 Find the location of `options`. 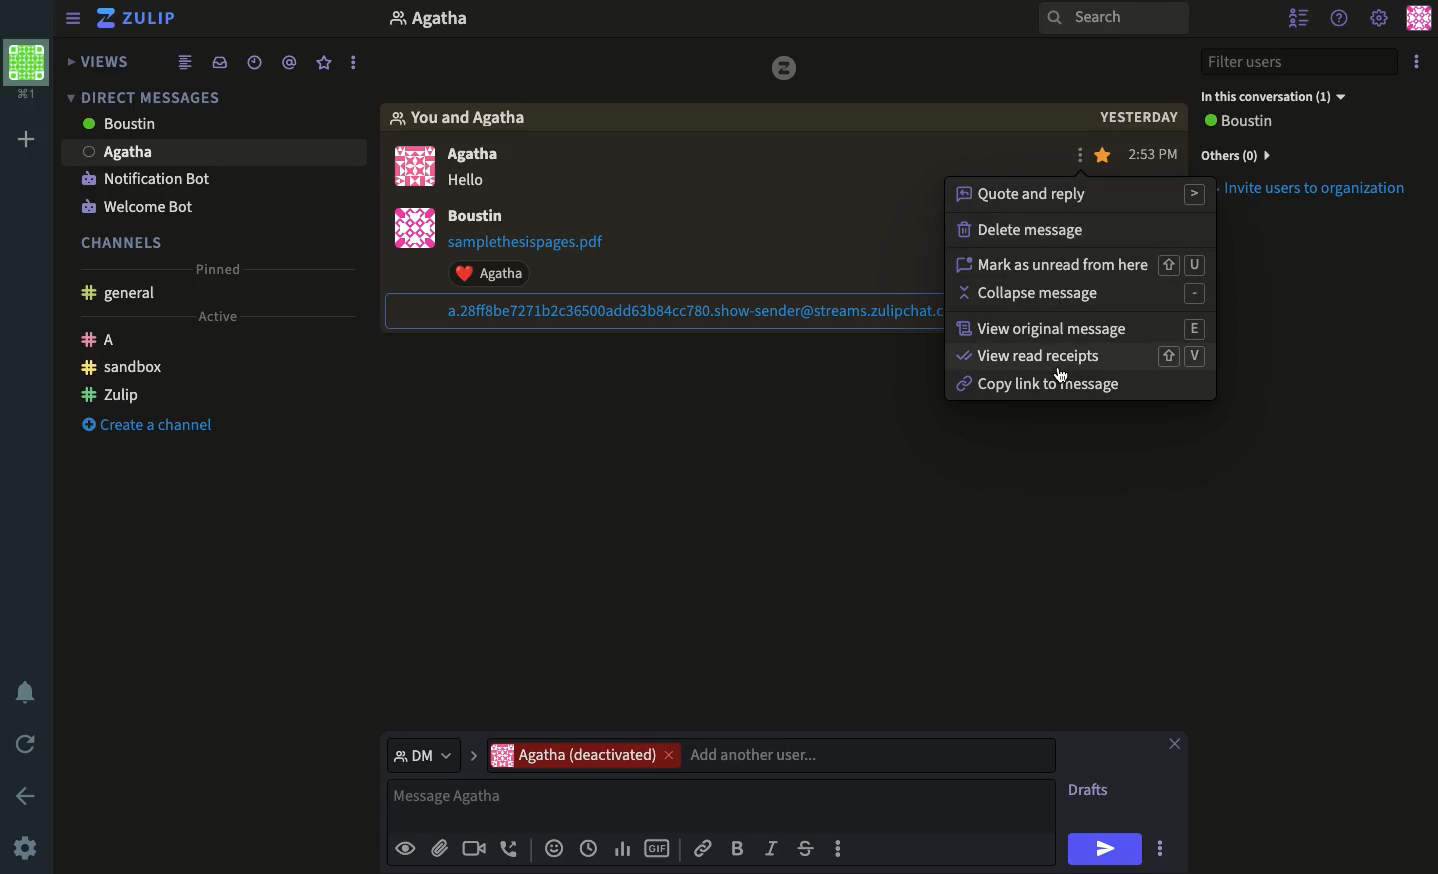

options is located at coordinates (1163, 851).